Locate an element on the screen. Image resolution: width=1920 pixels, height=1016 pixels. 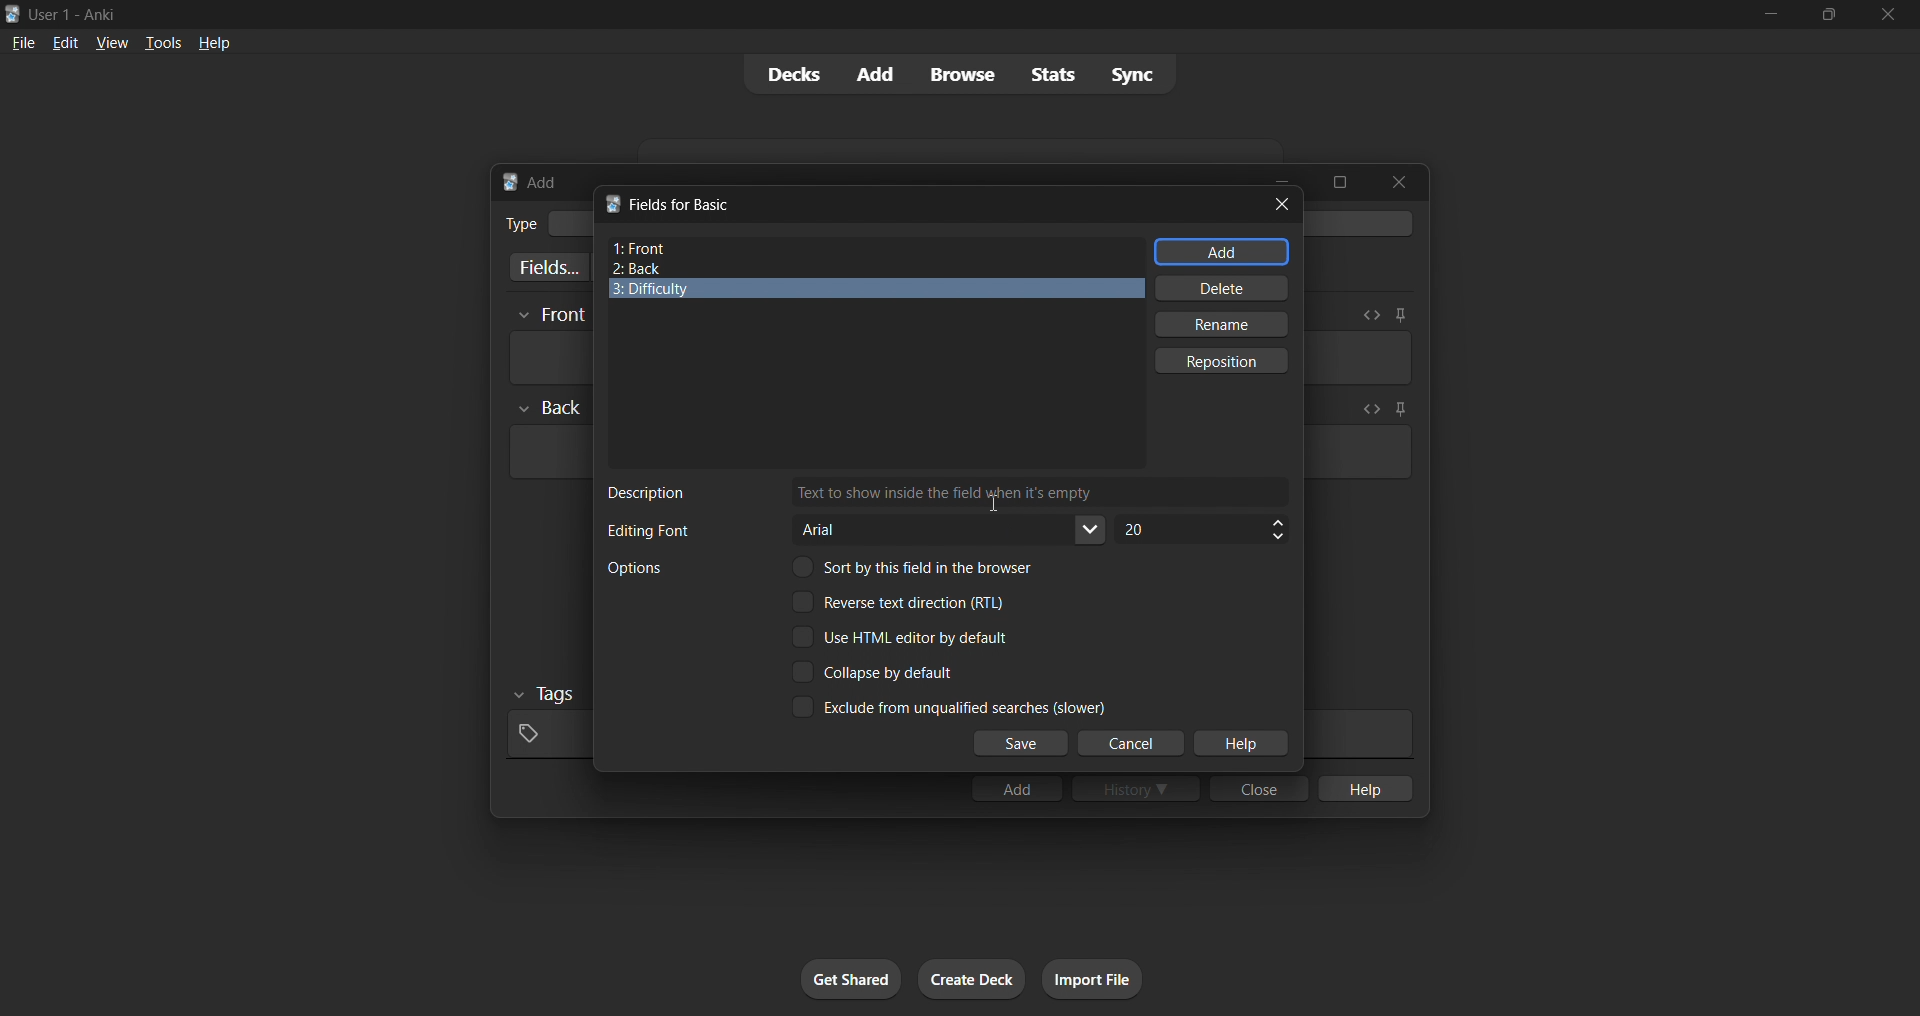
save is located at coordinates (1021, 744).